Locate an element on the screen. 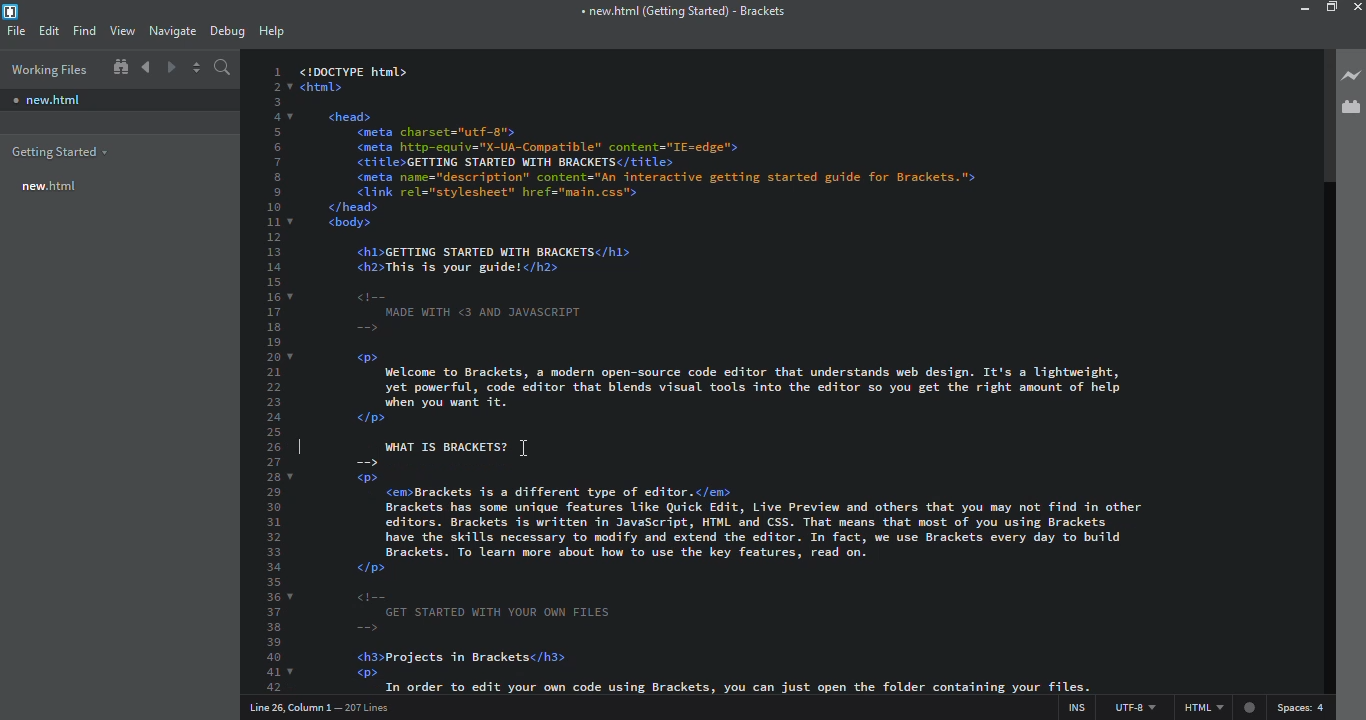 The height and width of the screenshot is (720, 1366). getting started is located at coordinates (58, 153).